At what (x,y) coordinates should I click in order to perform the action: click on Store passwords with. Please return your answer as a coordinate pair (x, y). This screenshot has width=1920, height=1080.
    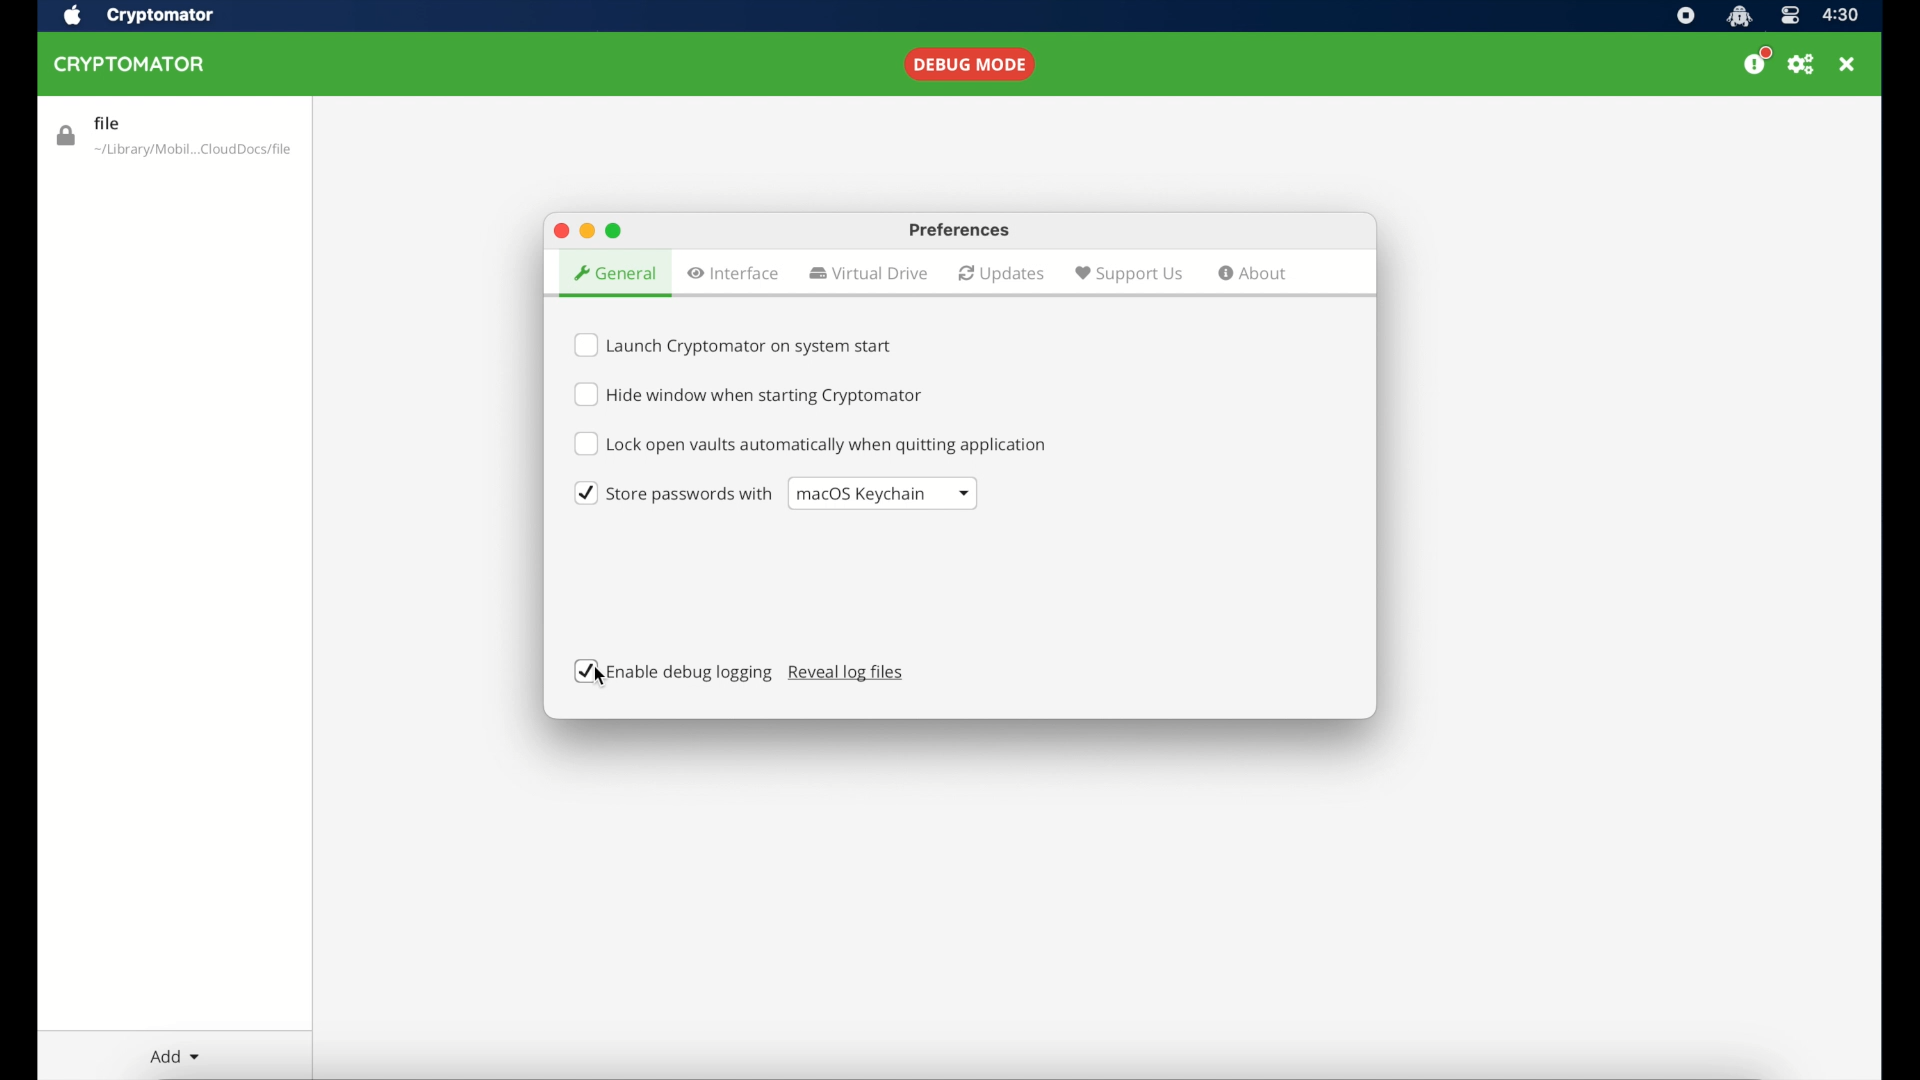
    Looking at the image, I should click on (667, 494).